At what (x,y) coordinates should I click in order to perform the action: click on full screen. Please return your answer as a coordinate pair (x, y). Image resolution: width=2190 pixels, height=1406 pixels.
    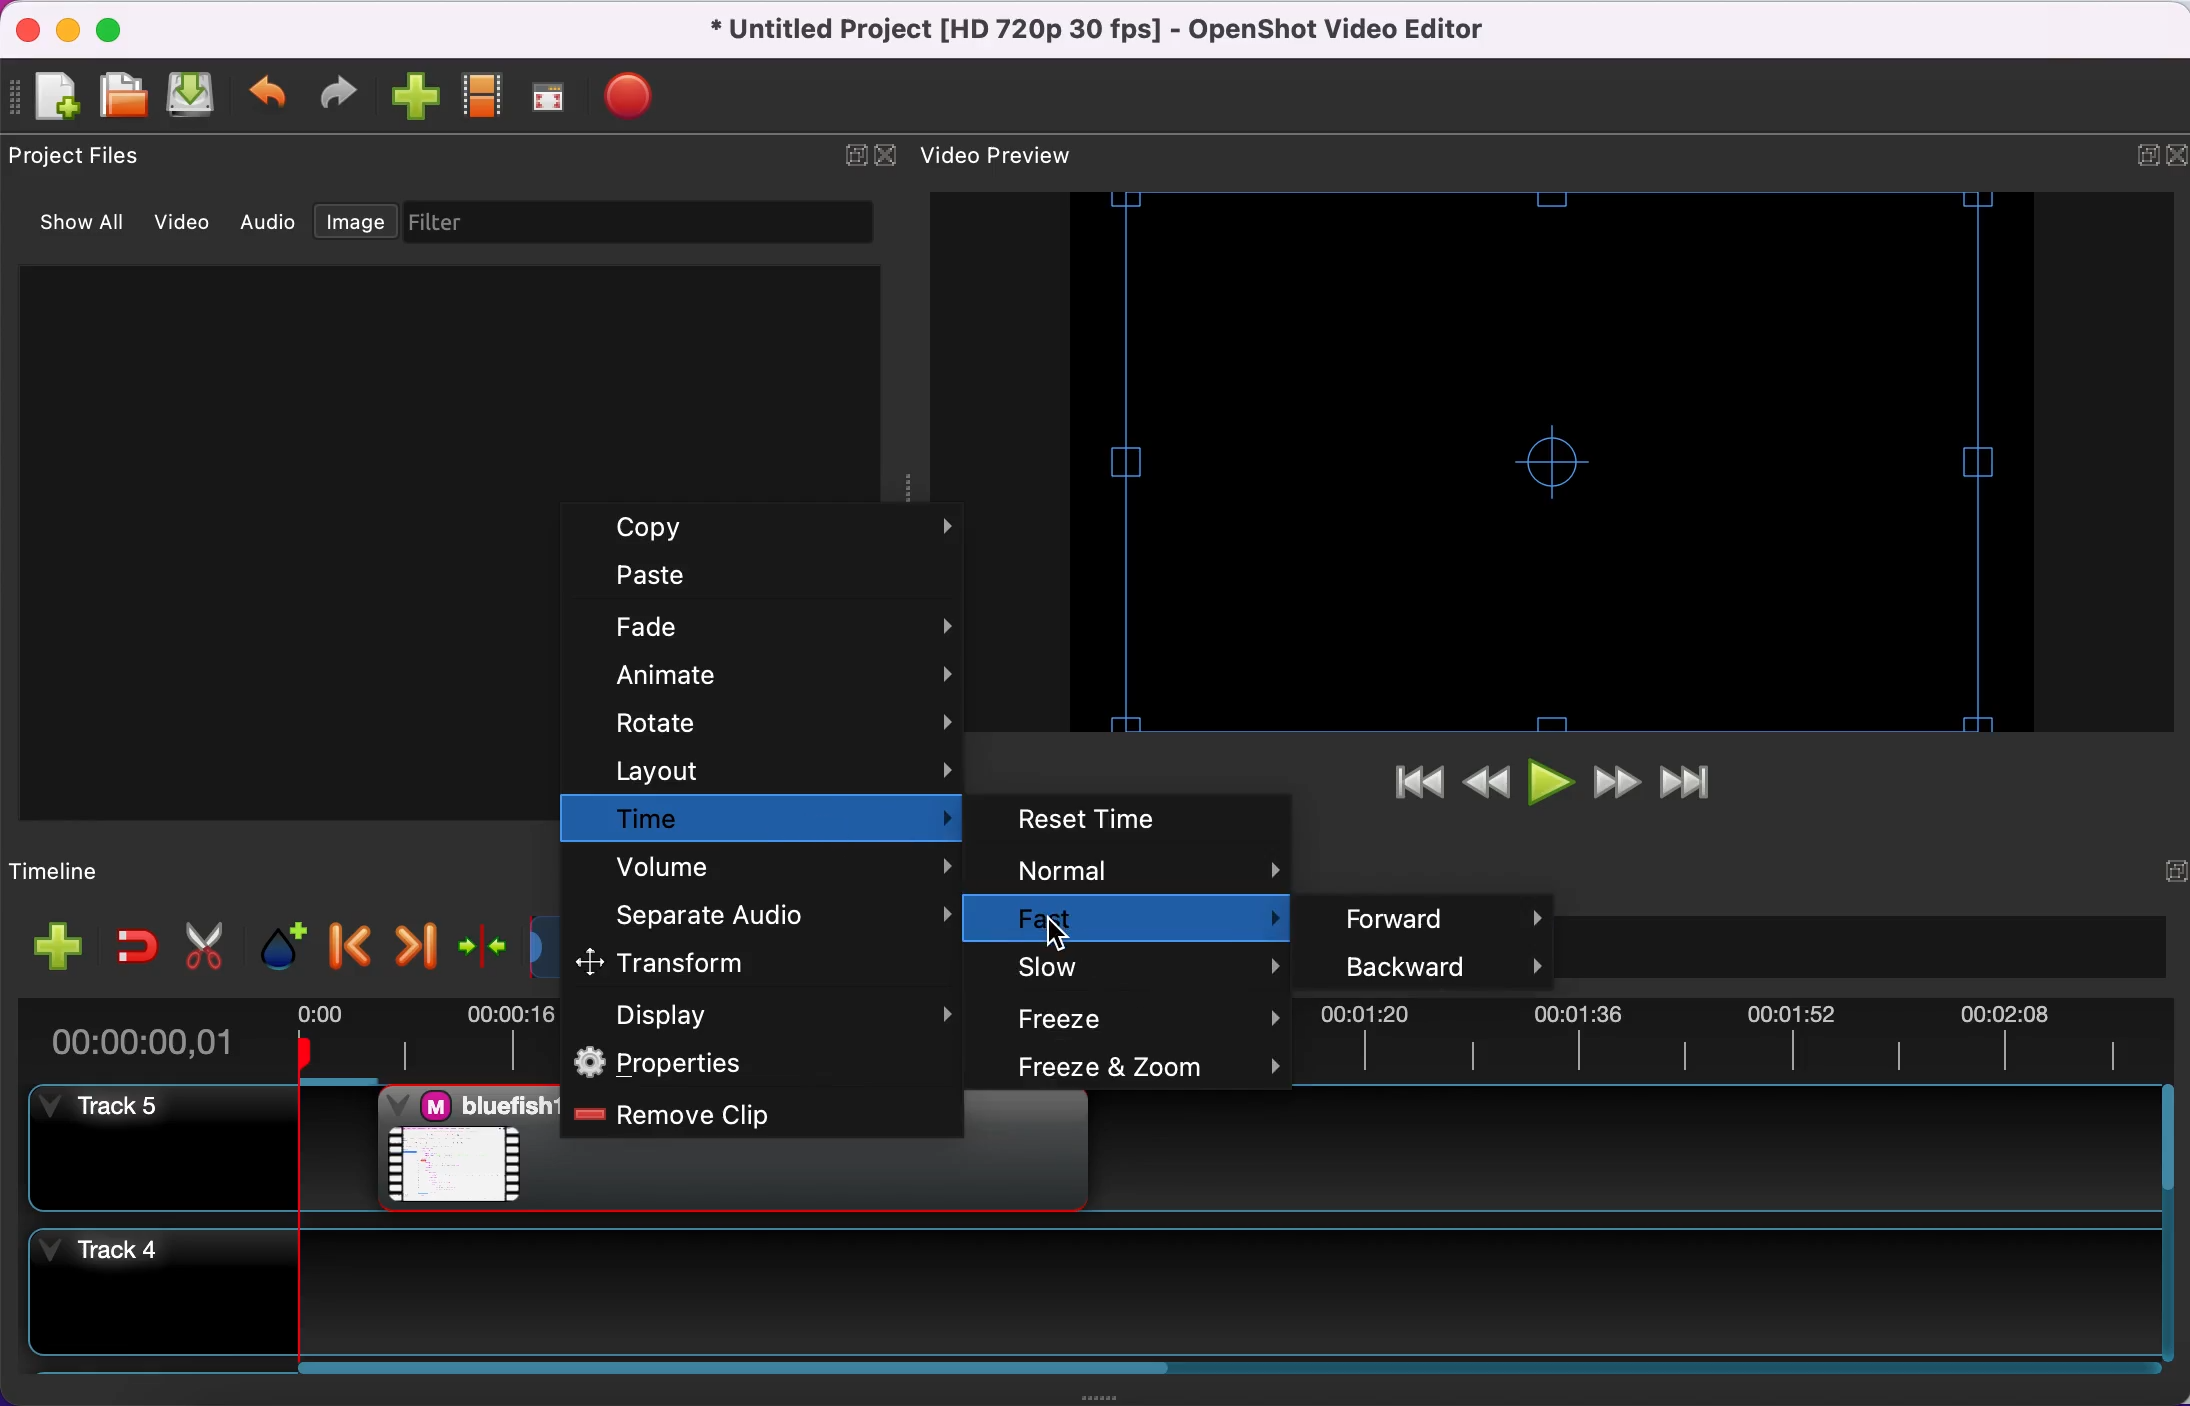
    Looking at the image, I should click on (557, 96).